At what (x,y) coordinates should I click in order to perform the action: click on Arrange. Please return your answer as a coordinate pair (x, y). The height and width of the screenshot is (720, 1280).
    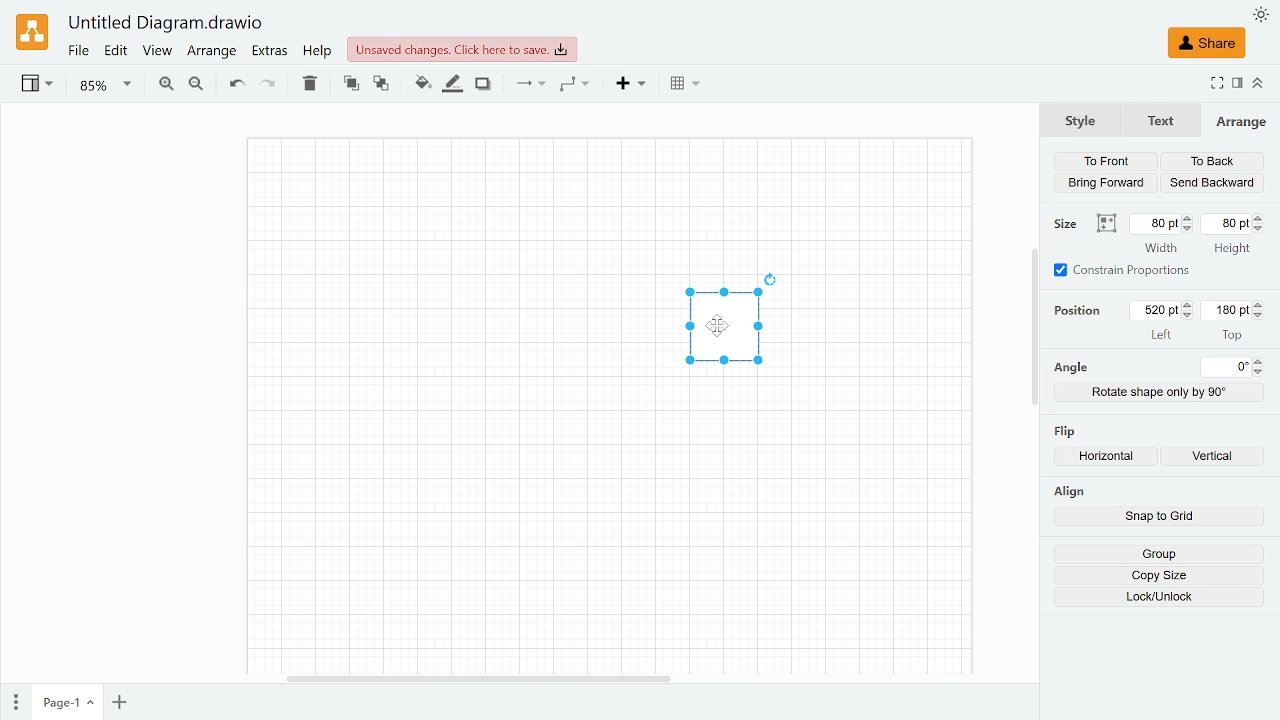
    Looking at the image, I should click on (1241, 121).